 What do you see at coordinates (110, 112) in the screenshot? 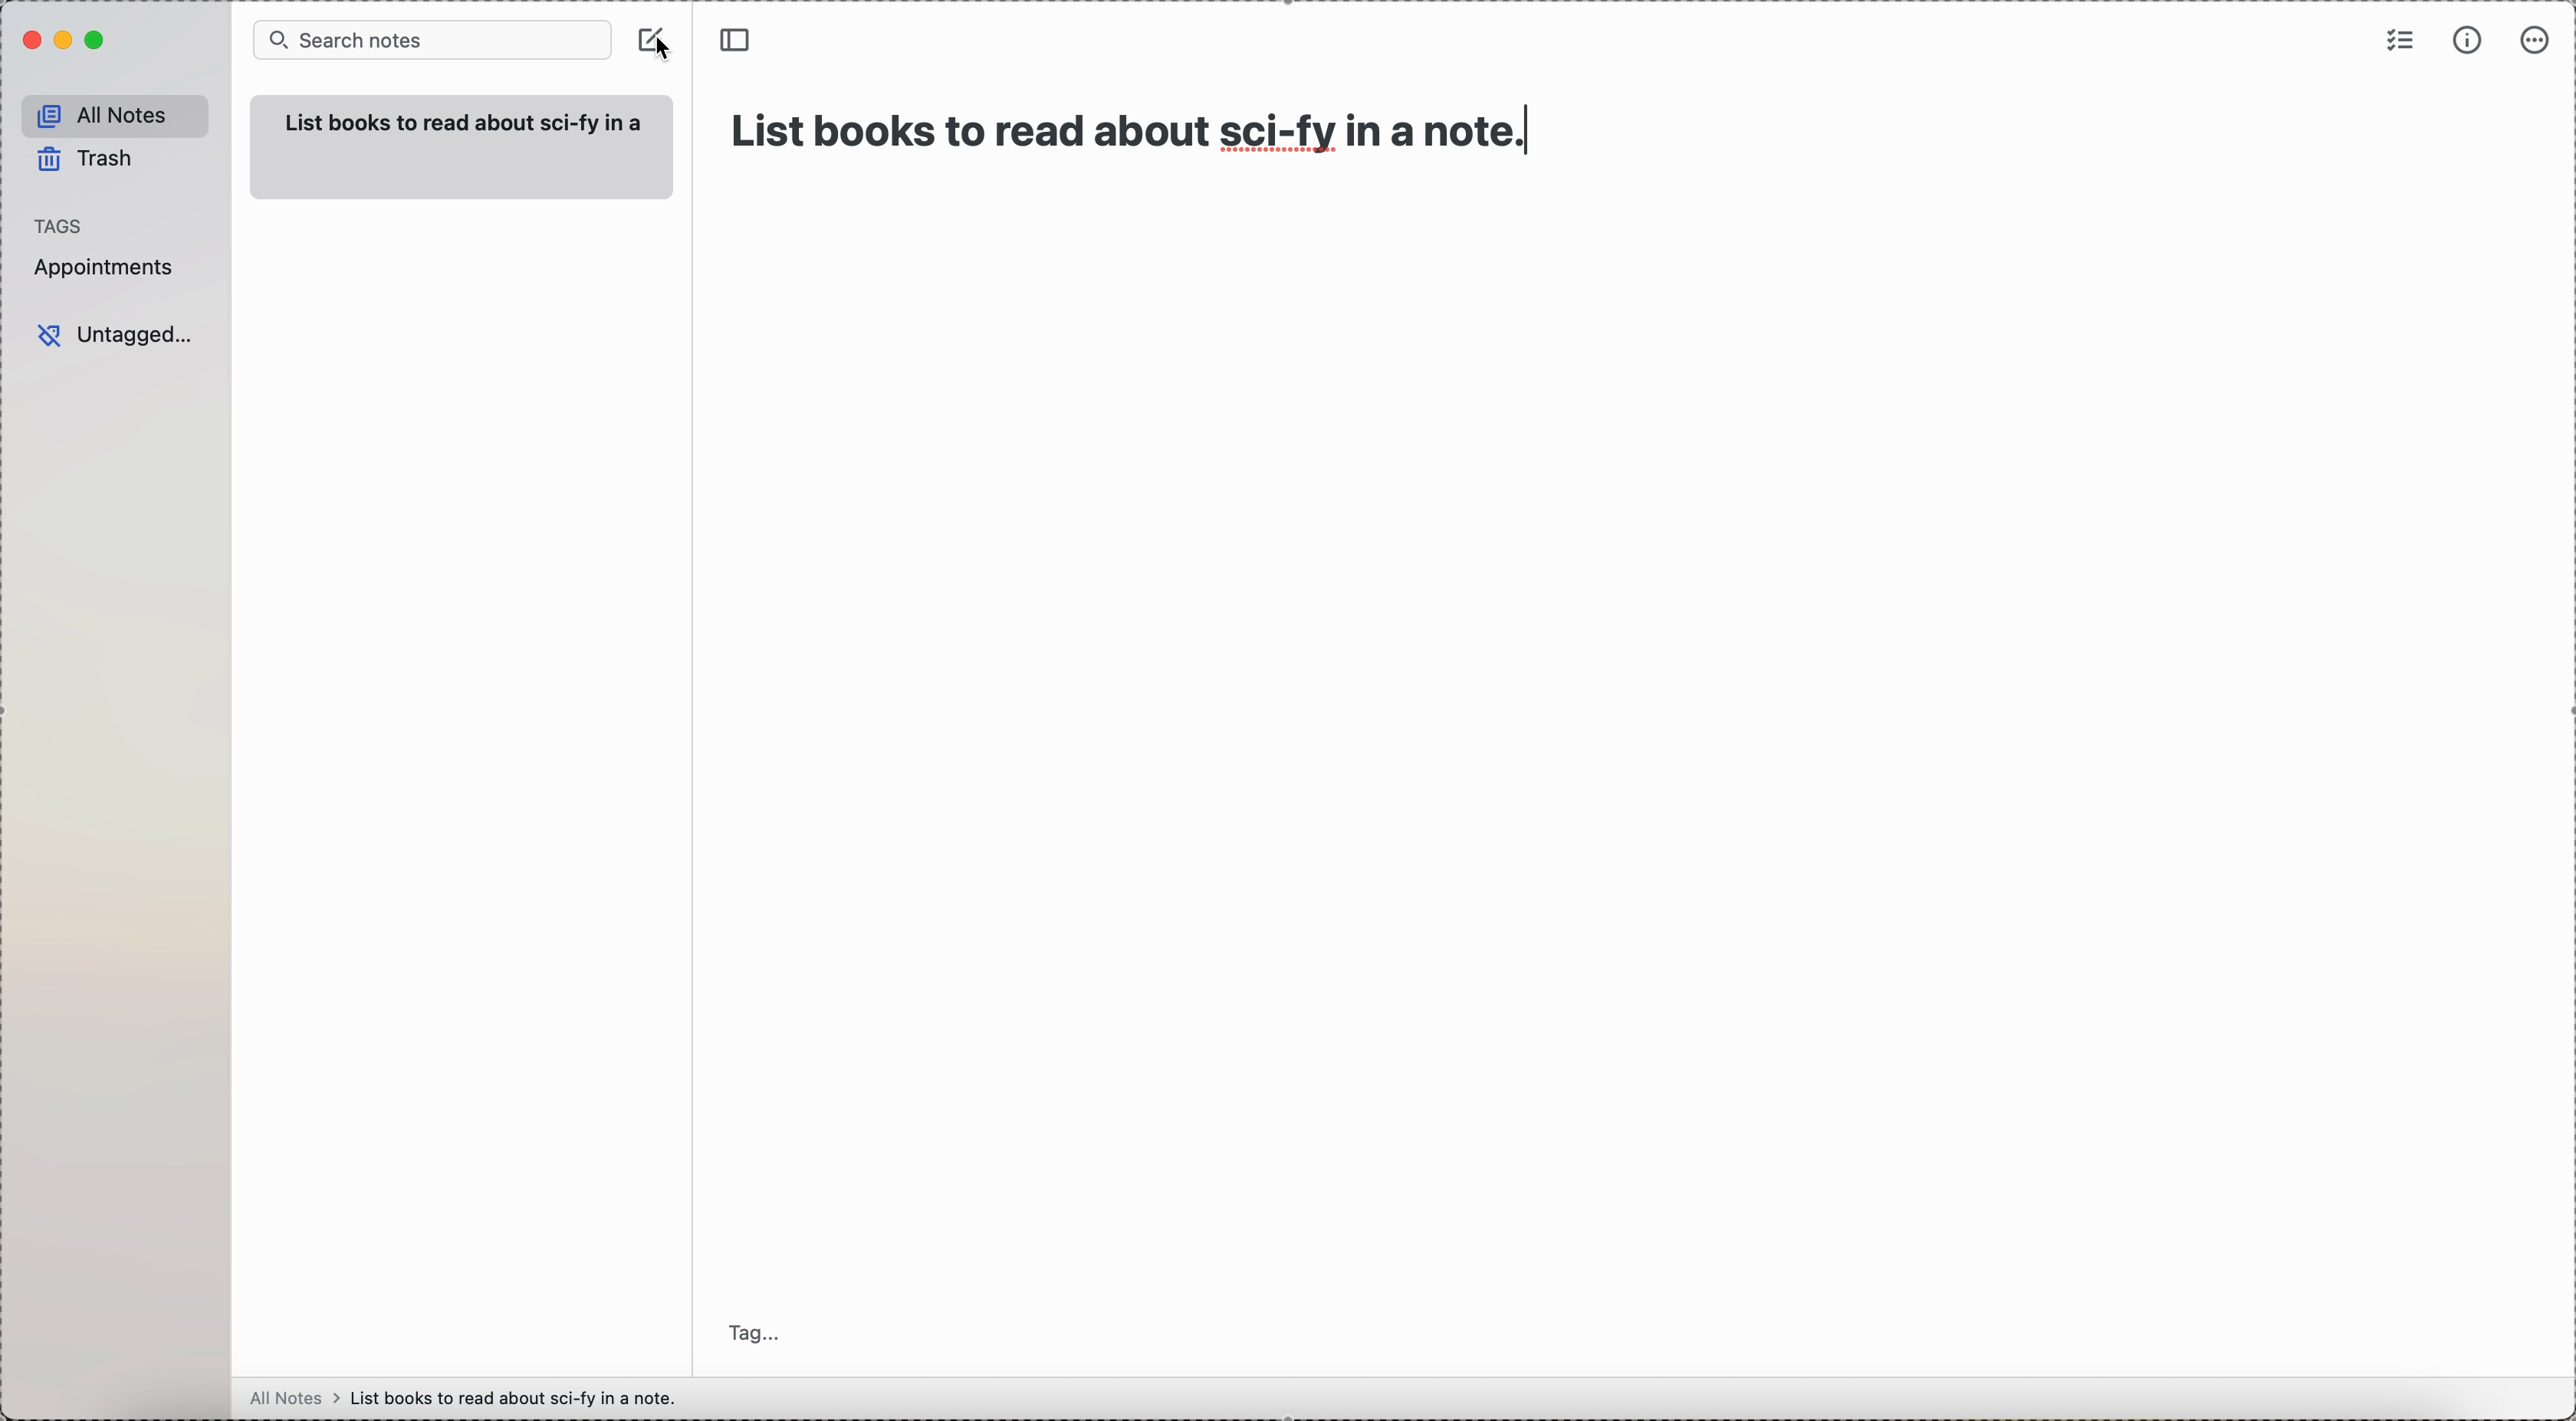
I see `all notes` at bounding box center [110, 112].